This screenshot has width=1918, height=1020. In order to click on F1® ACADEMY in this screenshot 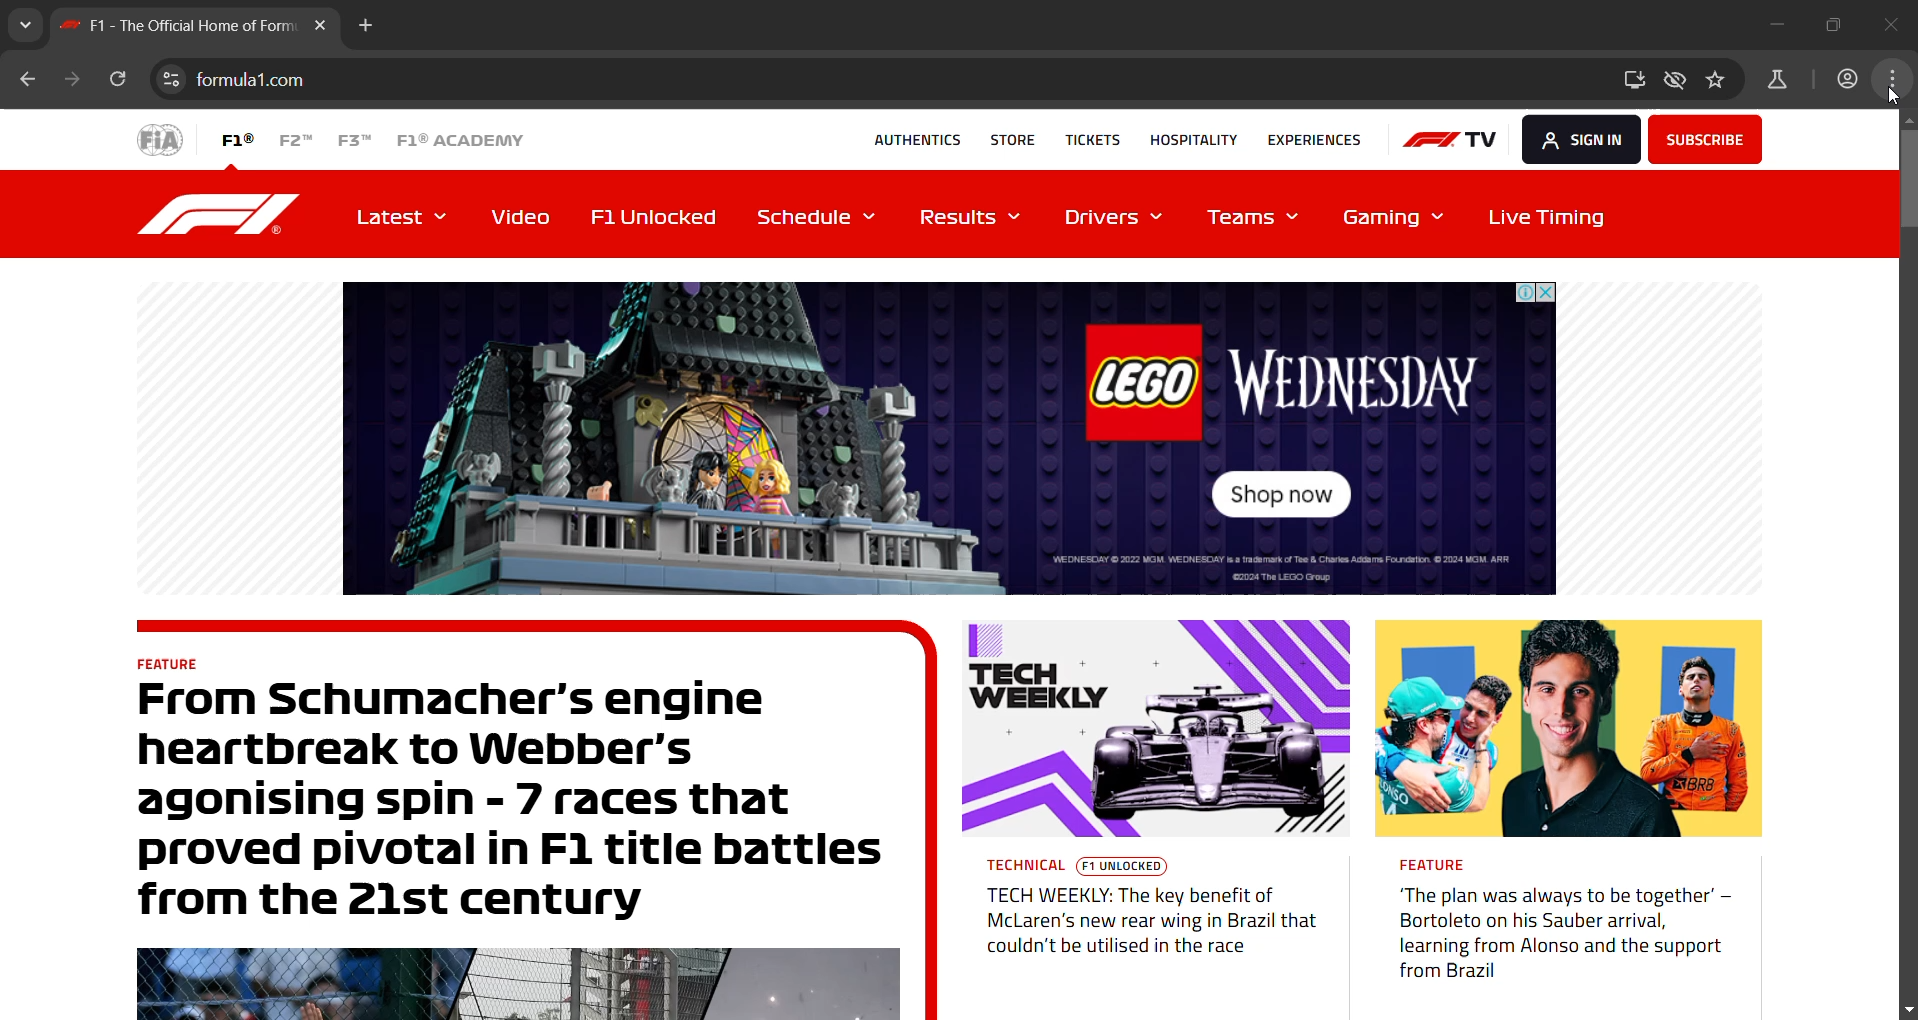, I will do `click(460, 140)`.